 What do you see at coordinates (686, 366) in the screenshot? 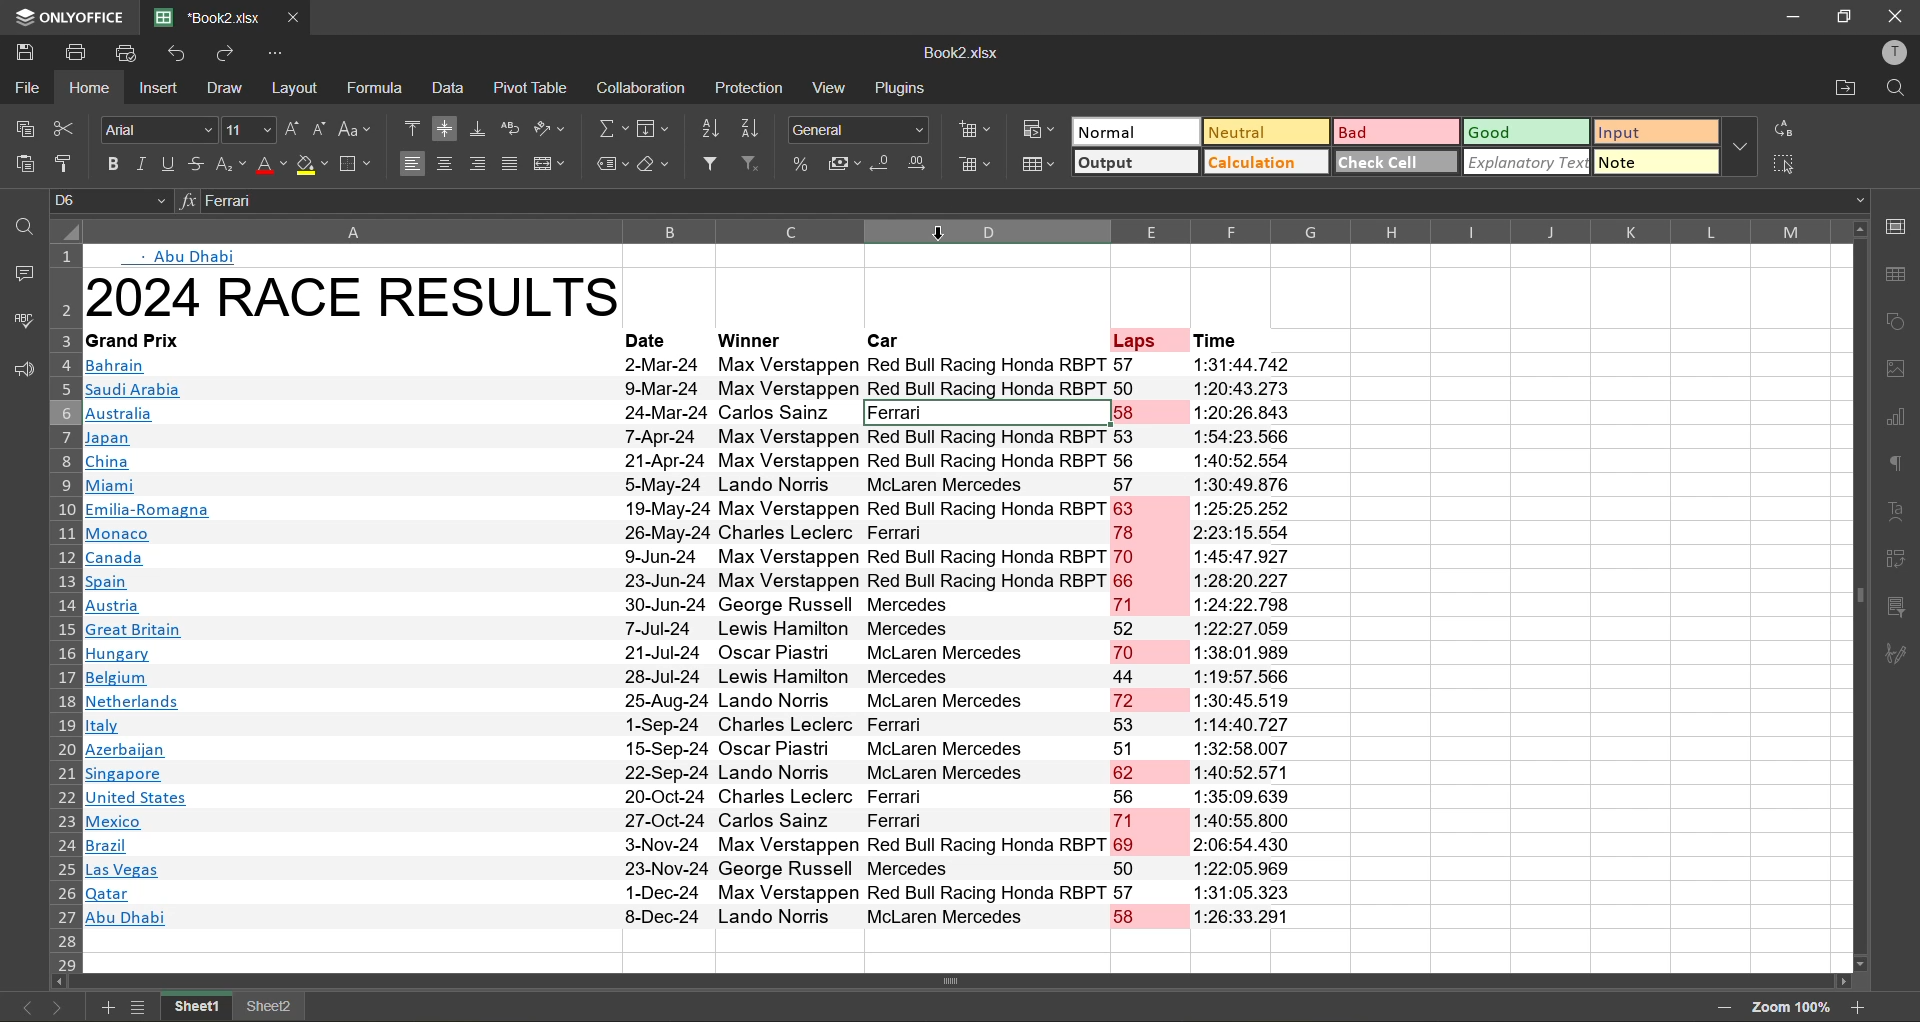
I see `Bahrain 2-Mar-24 Max Verstappen Red Bull Racing Honda RBP 1 57 1:31:44.7/472` at bounding box center [686, 366].